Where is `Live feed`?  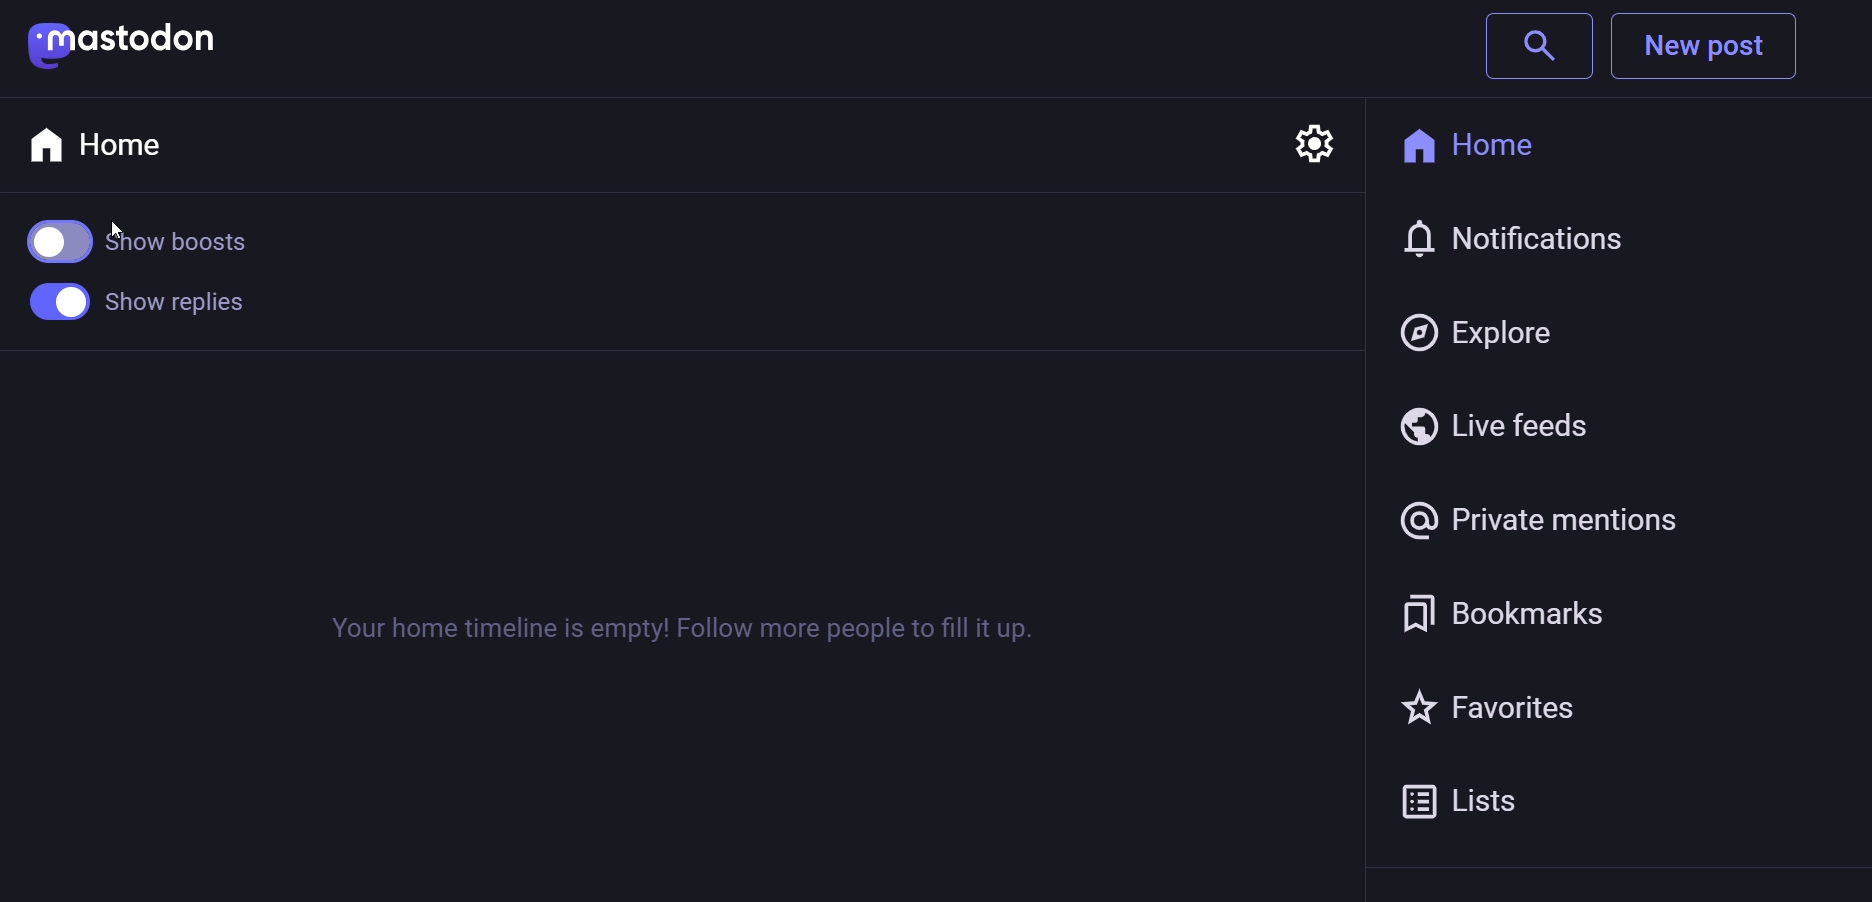
Live feed is located at coordinates (1494, 424).